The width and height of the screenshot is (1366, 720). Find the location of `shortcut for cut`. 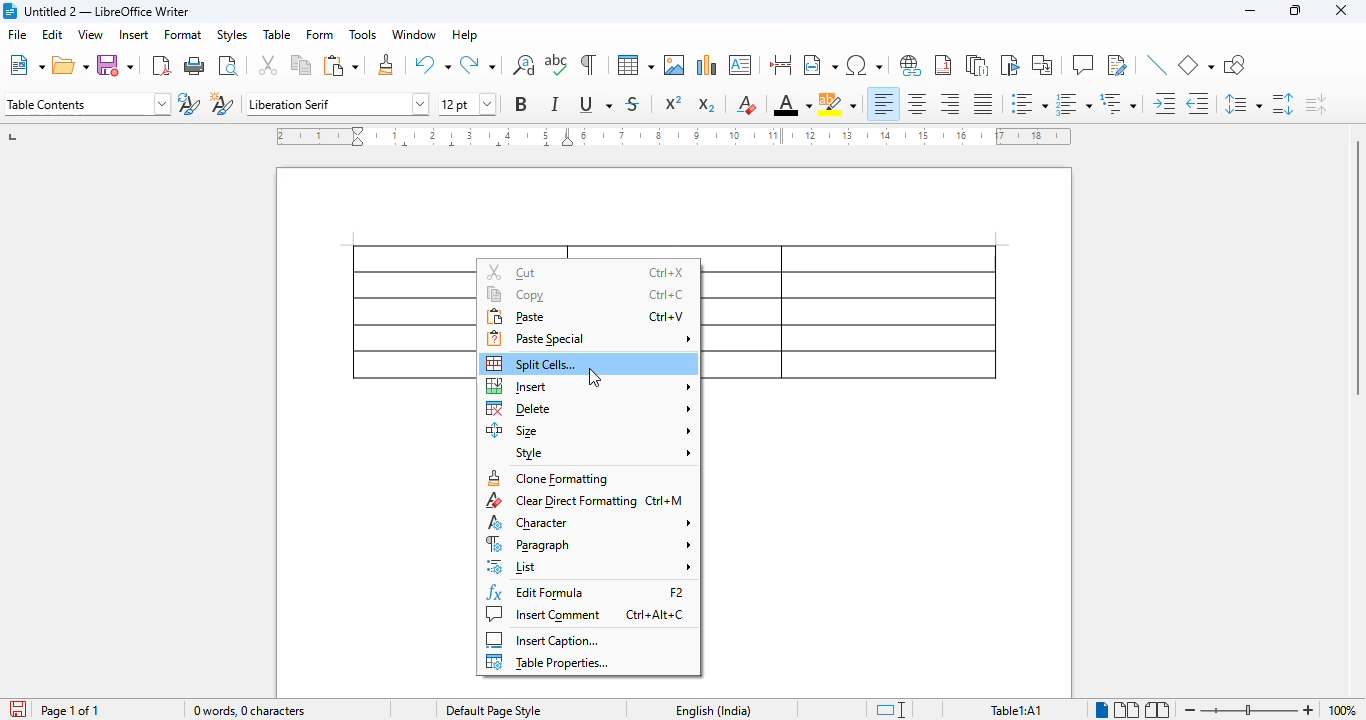

shortcut for cut is located at coordinates (665, 272).